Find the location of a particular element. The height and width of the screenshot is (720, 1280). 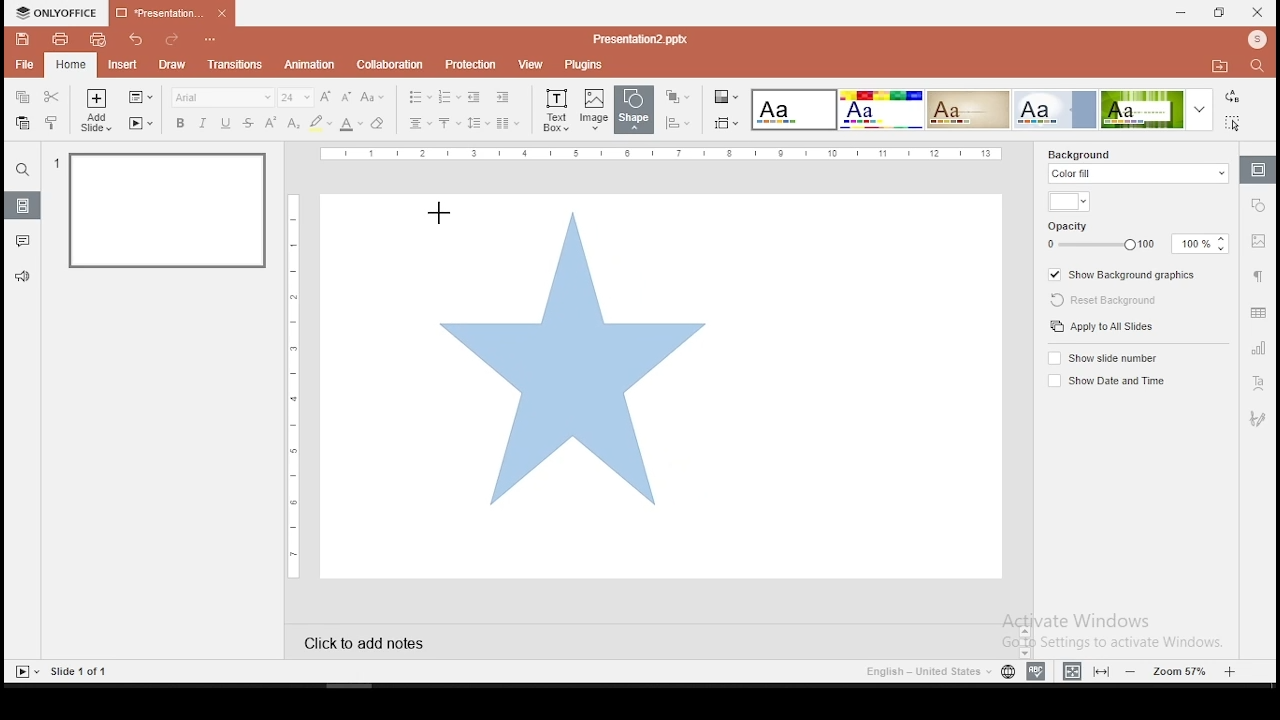

decrease indent is located at coordinates (476, 96).